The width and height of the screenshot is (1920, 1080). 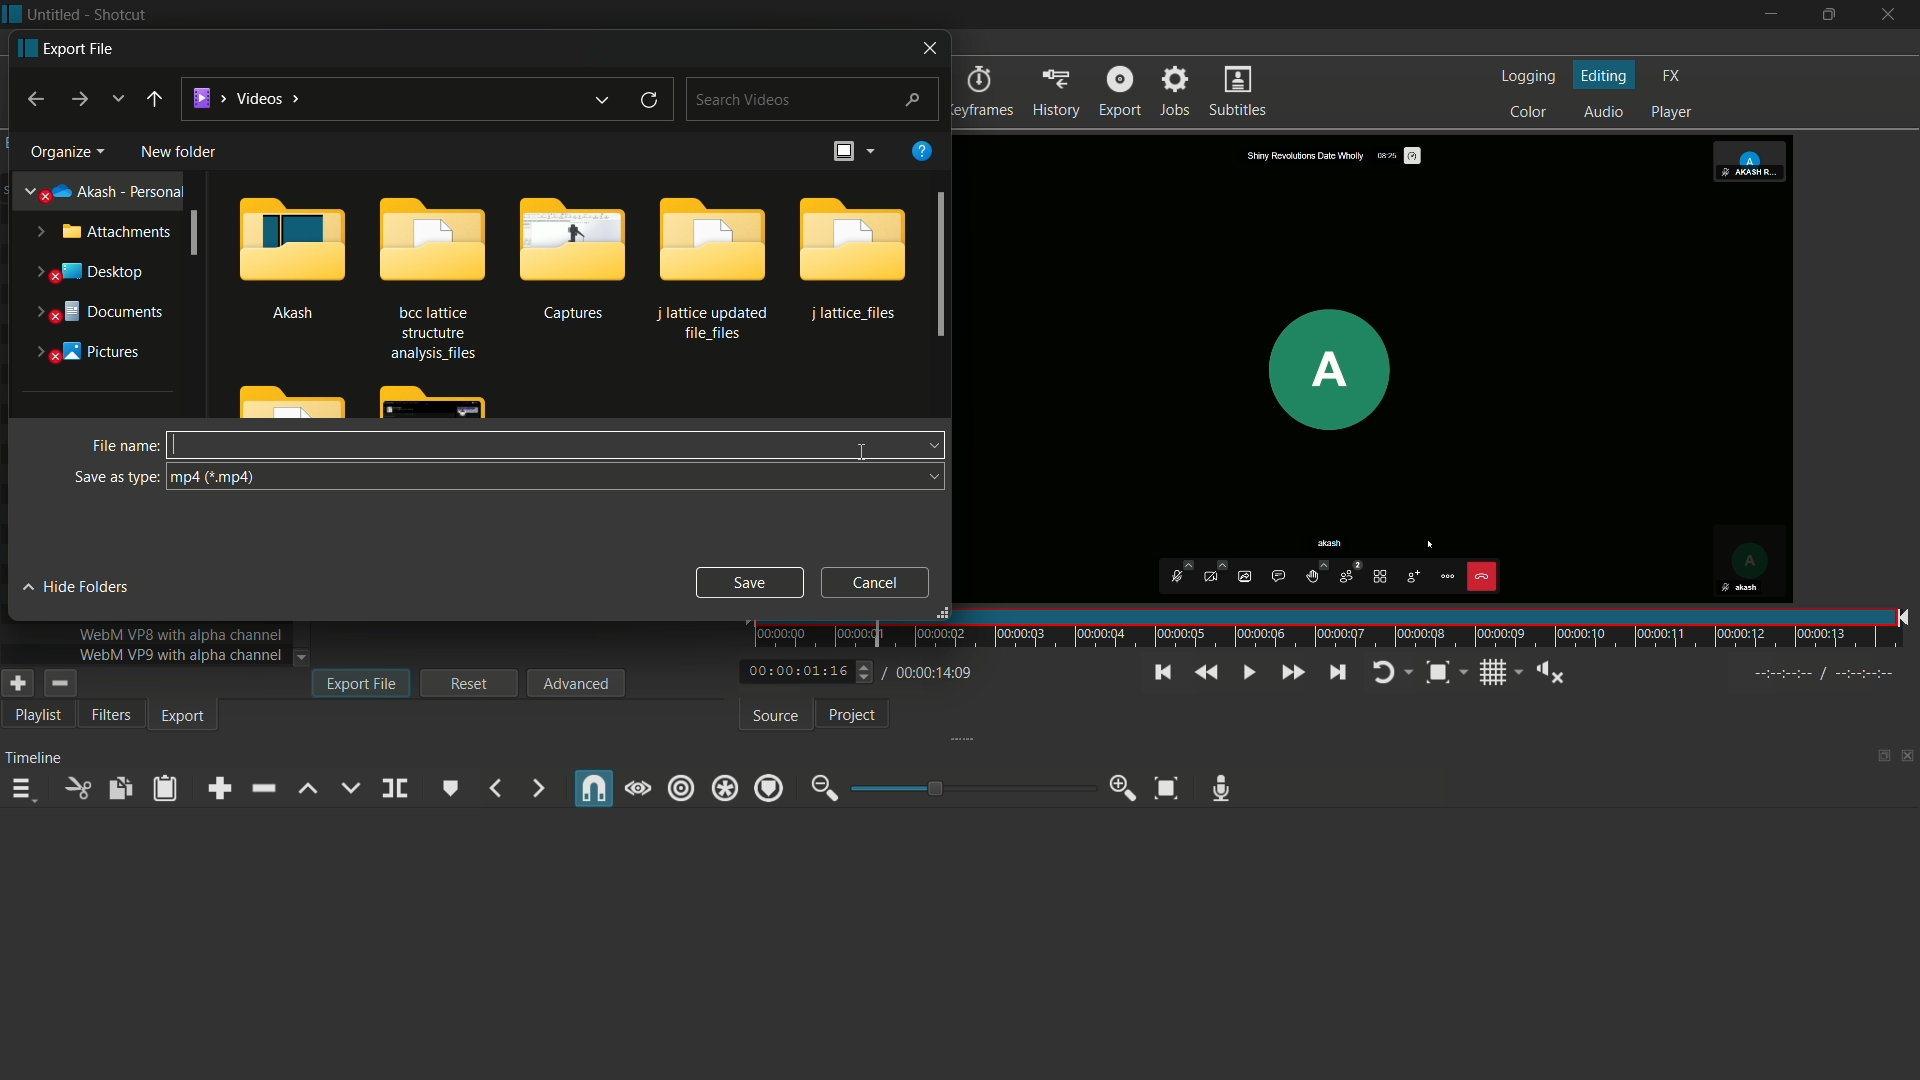 I want to click on subtitles, so click(x=1238, y=92).